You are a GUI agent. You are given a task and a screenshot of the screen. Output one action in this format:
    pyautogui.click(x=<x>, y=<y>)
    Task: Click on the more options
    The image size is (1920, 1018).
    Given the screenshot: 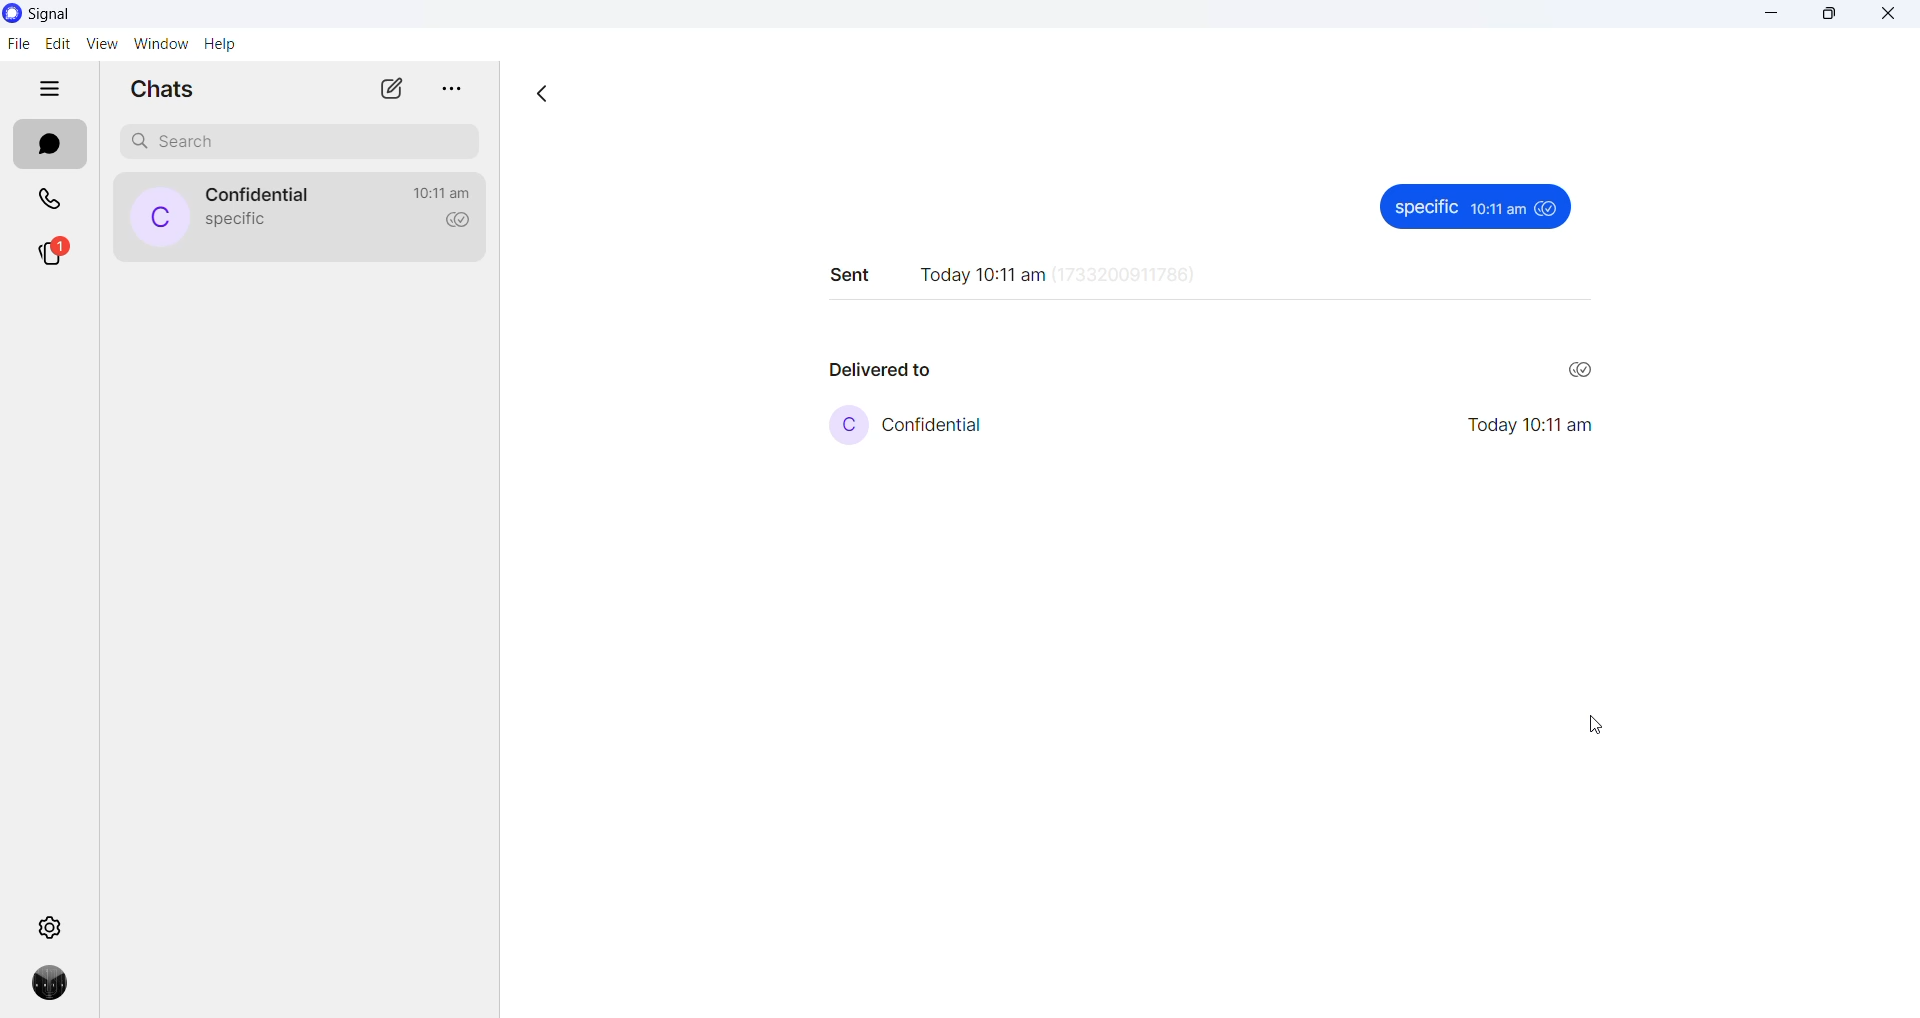 What is the action you would take?
    pyautogui.click(x=452, y=87)
    